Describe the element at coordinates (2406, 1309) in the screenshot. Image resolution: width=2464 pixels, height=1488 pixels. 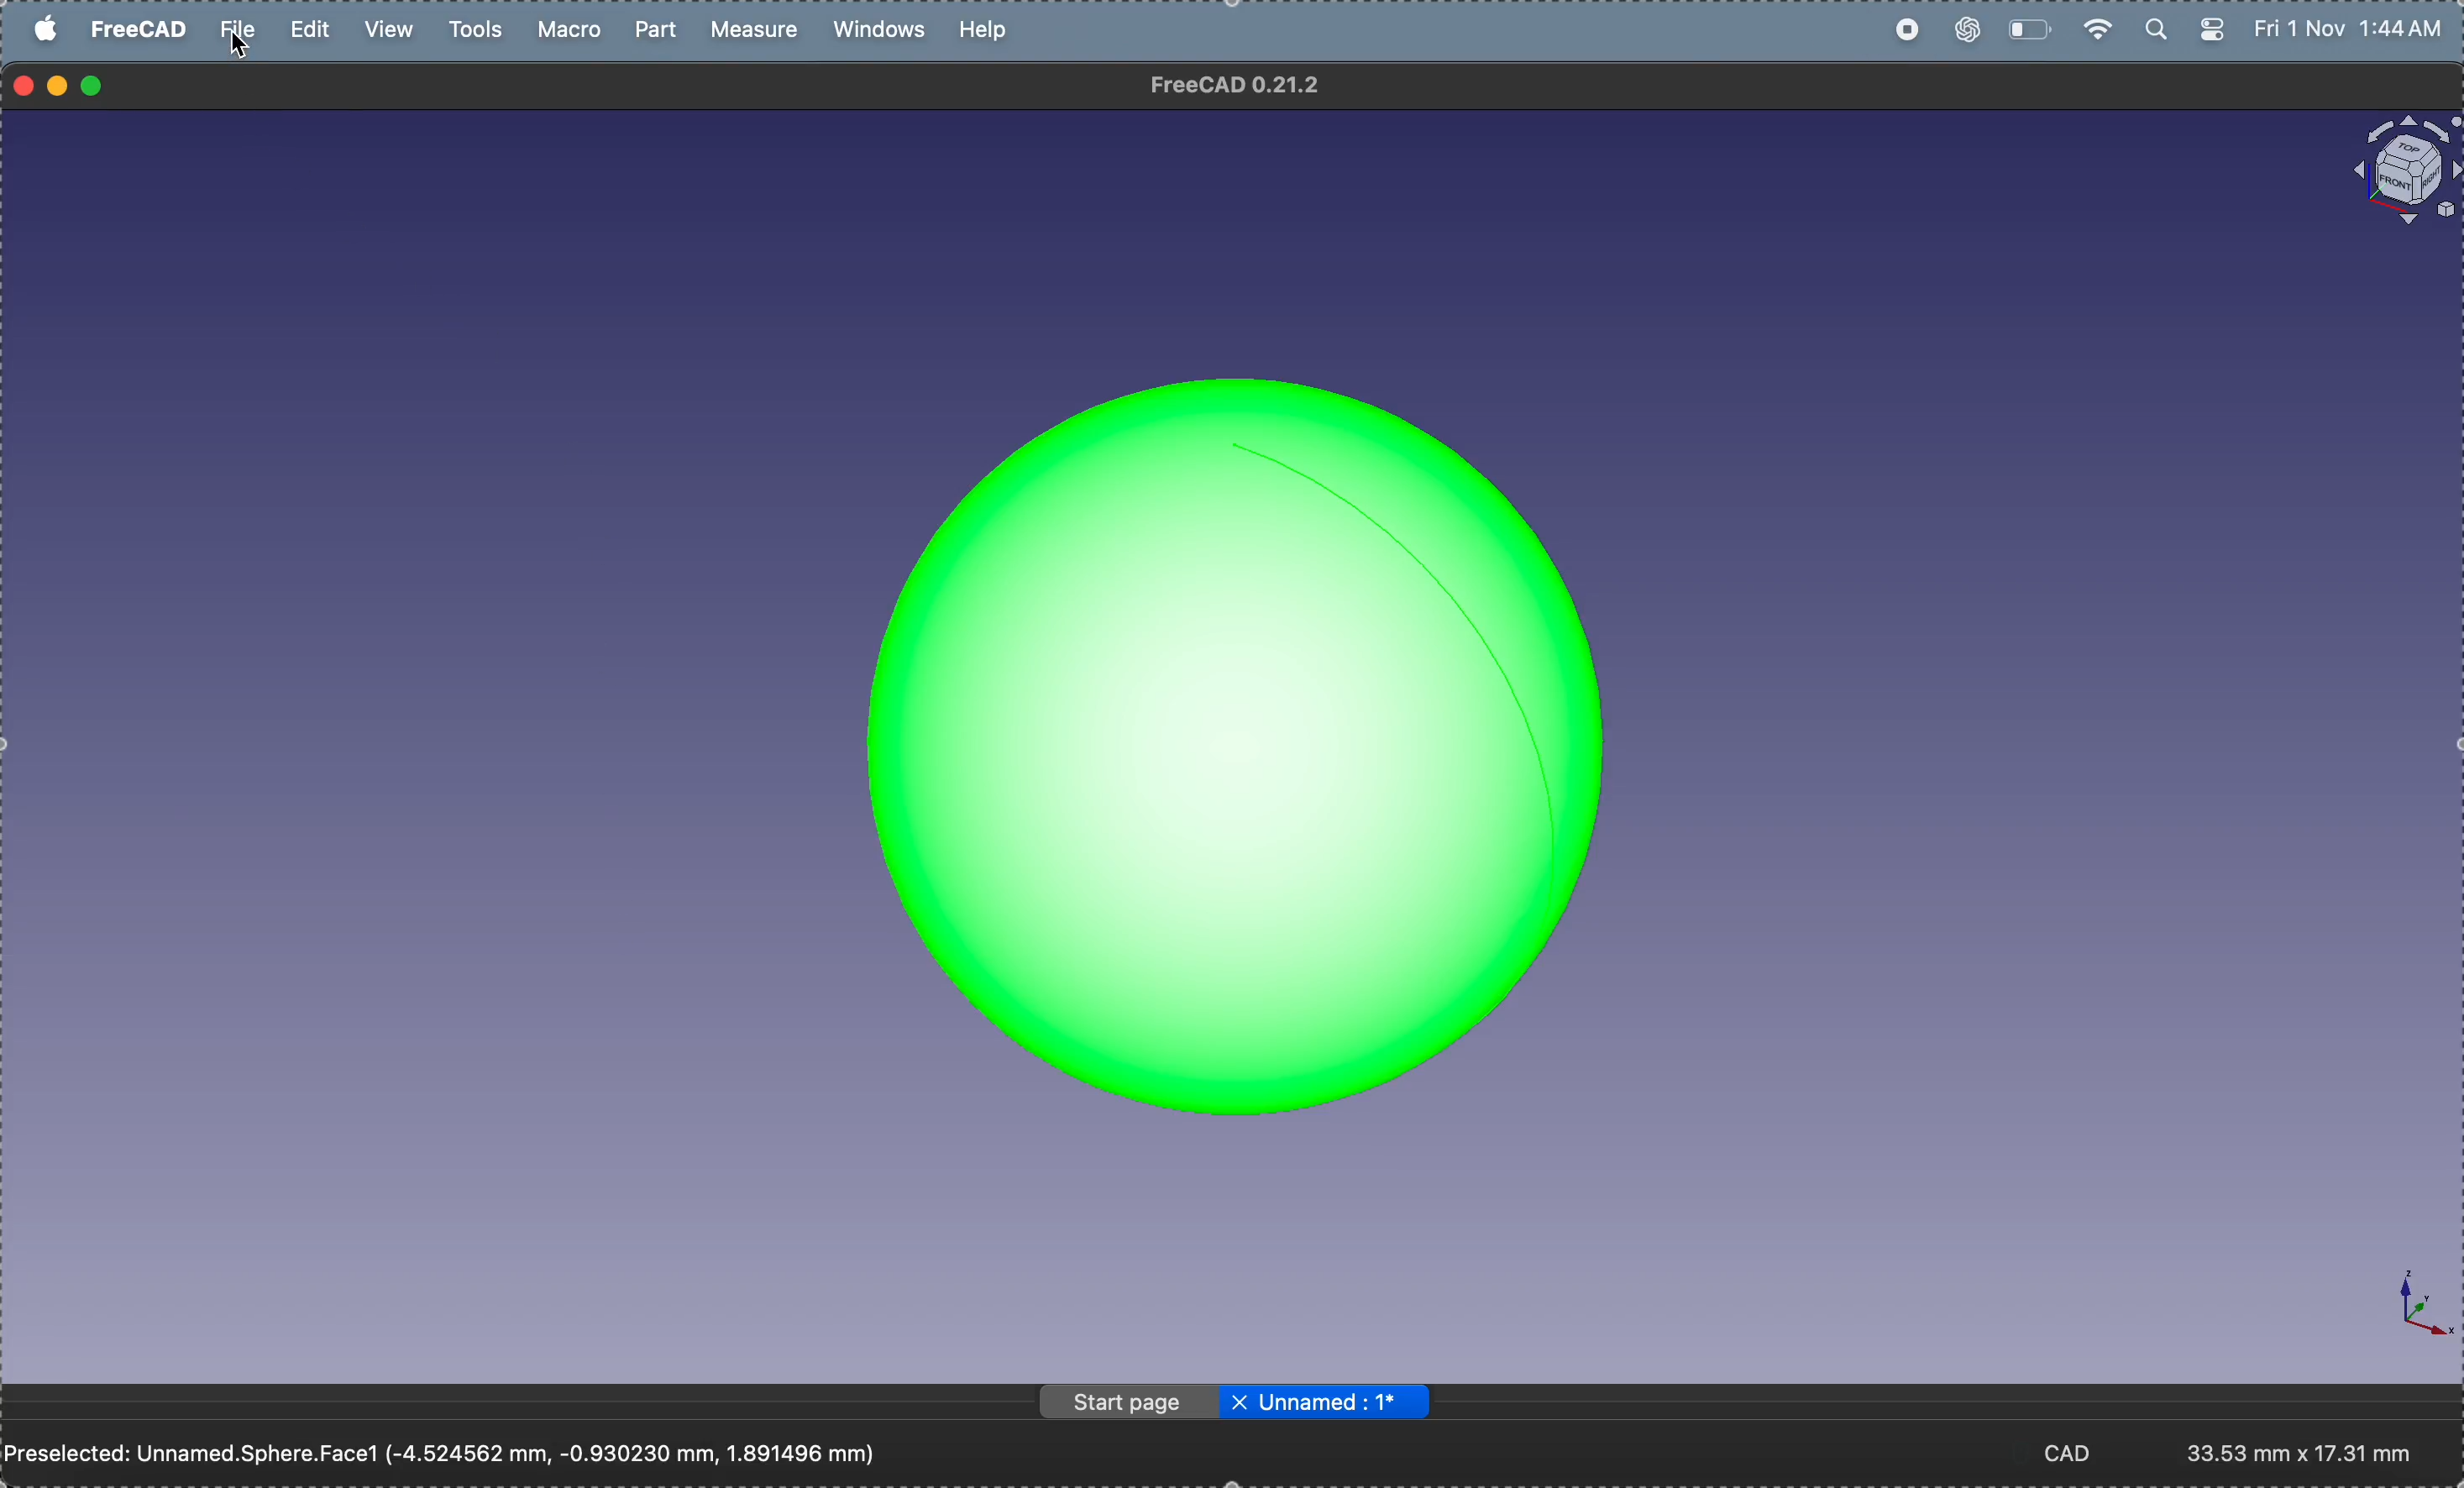
I see `axis` at that location.